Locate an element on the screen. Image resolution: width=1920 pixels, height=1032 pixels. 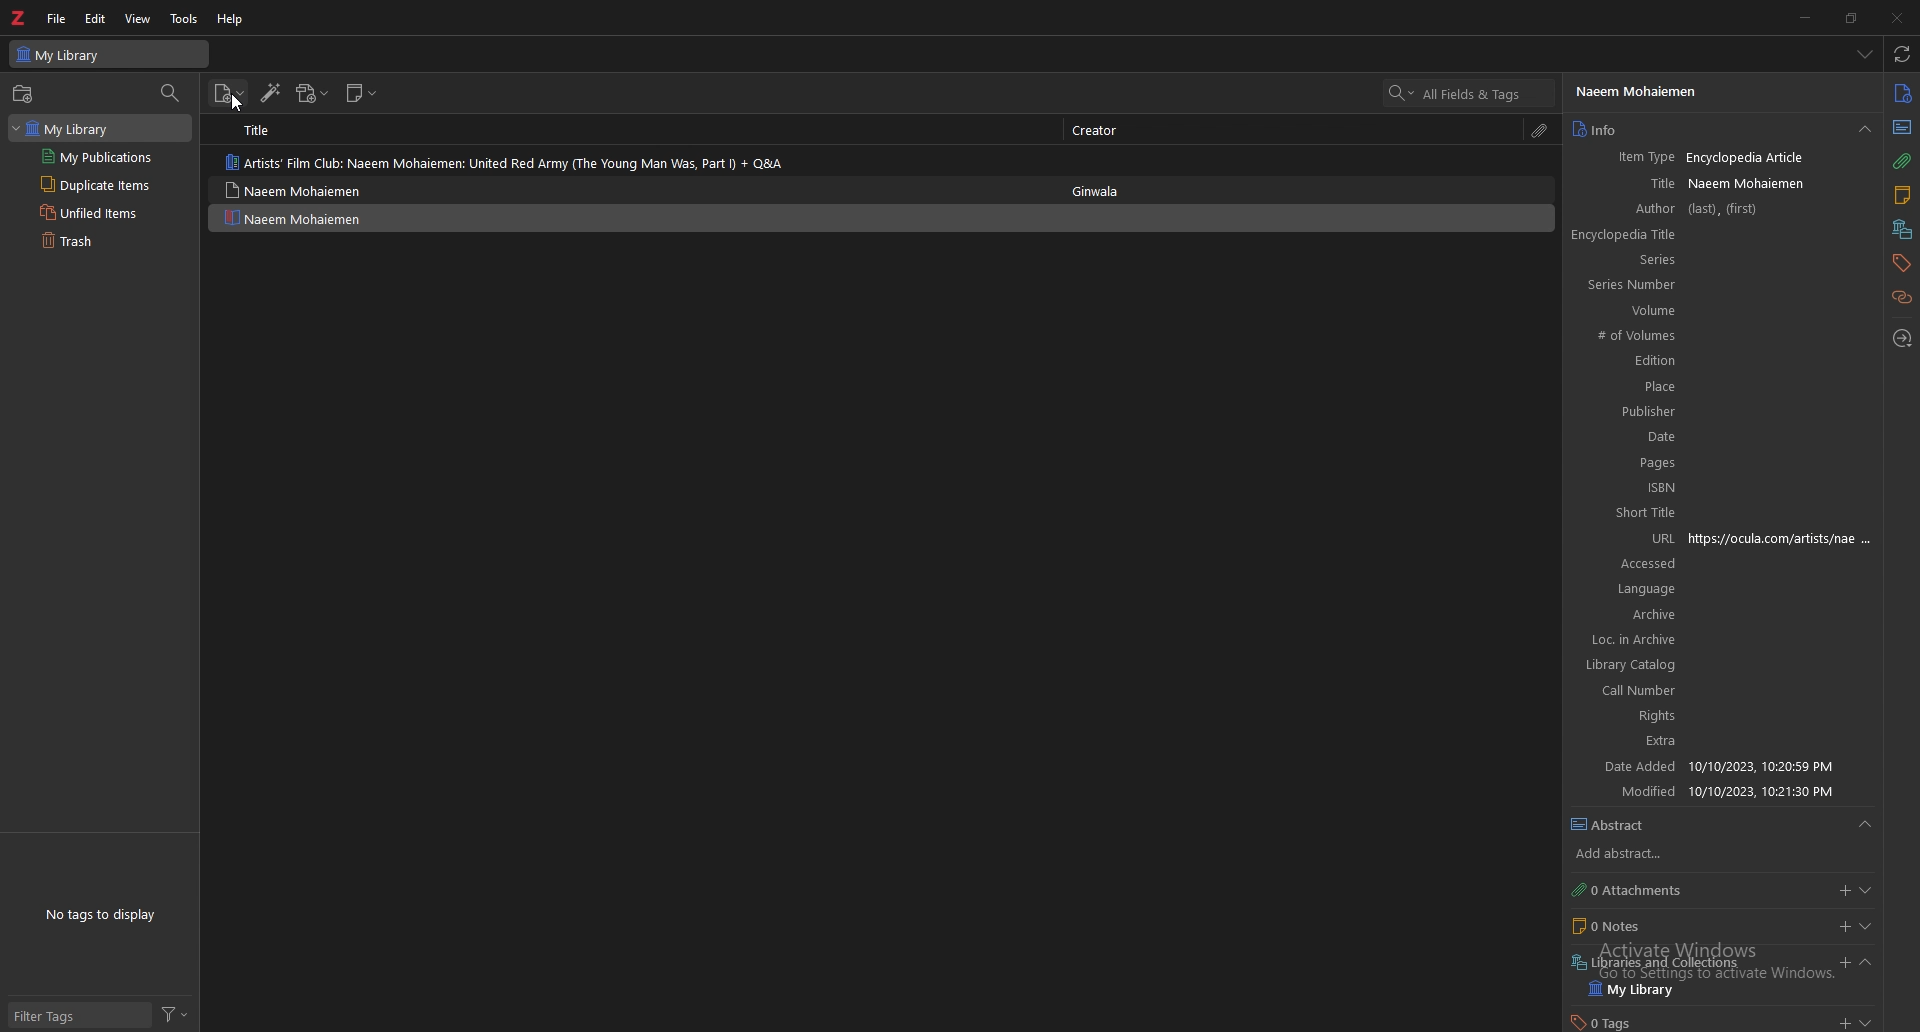
minimize is located at coordinates (1807, 16).